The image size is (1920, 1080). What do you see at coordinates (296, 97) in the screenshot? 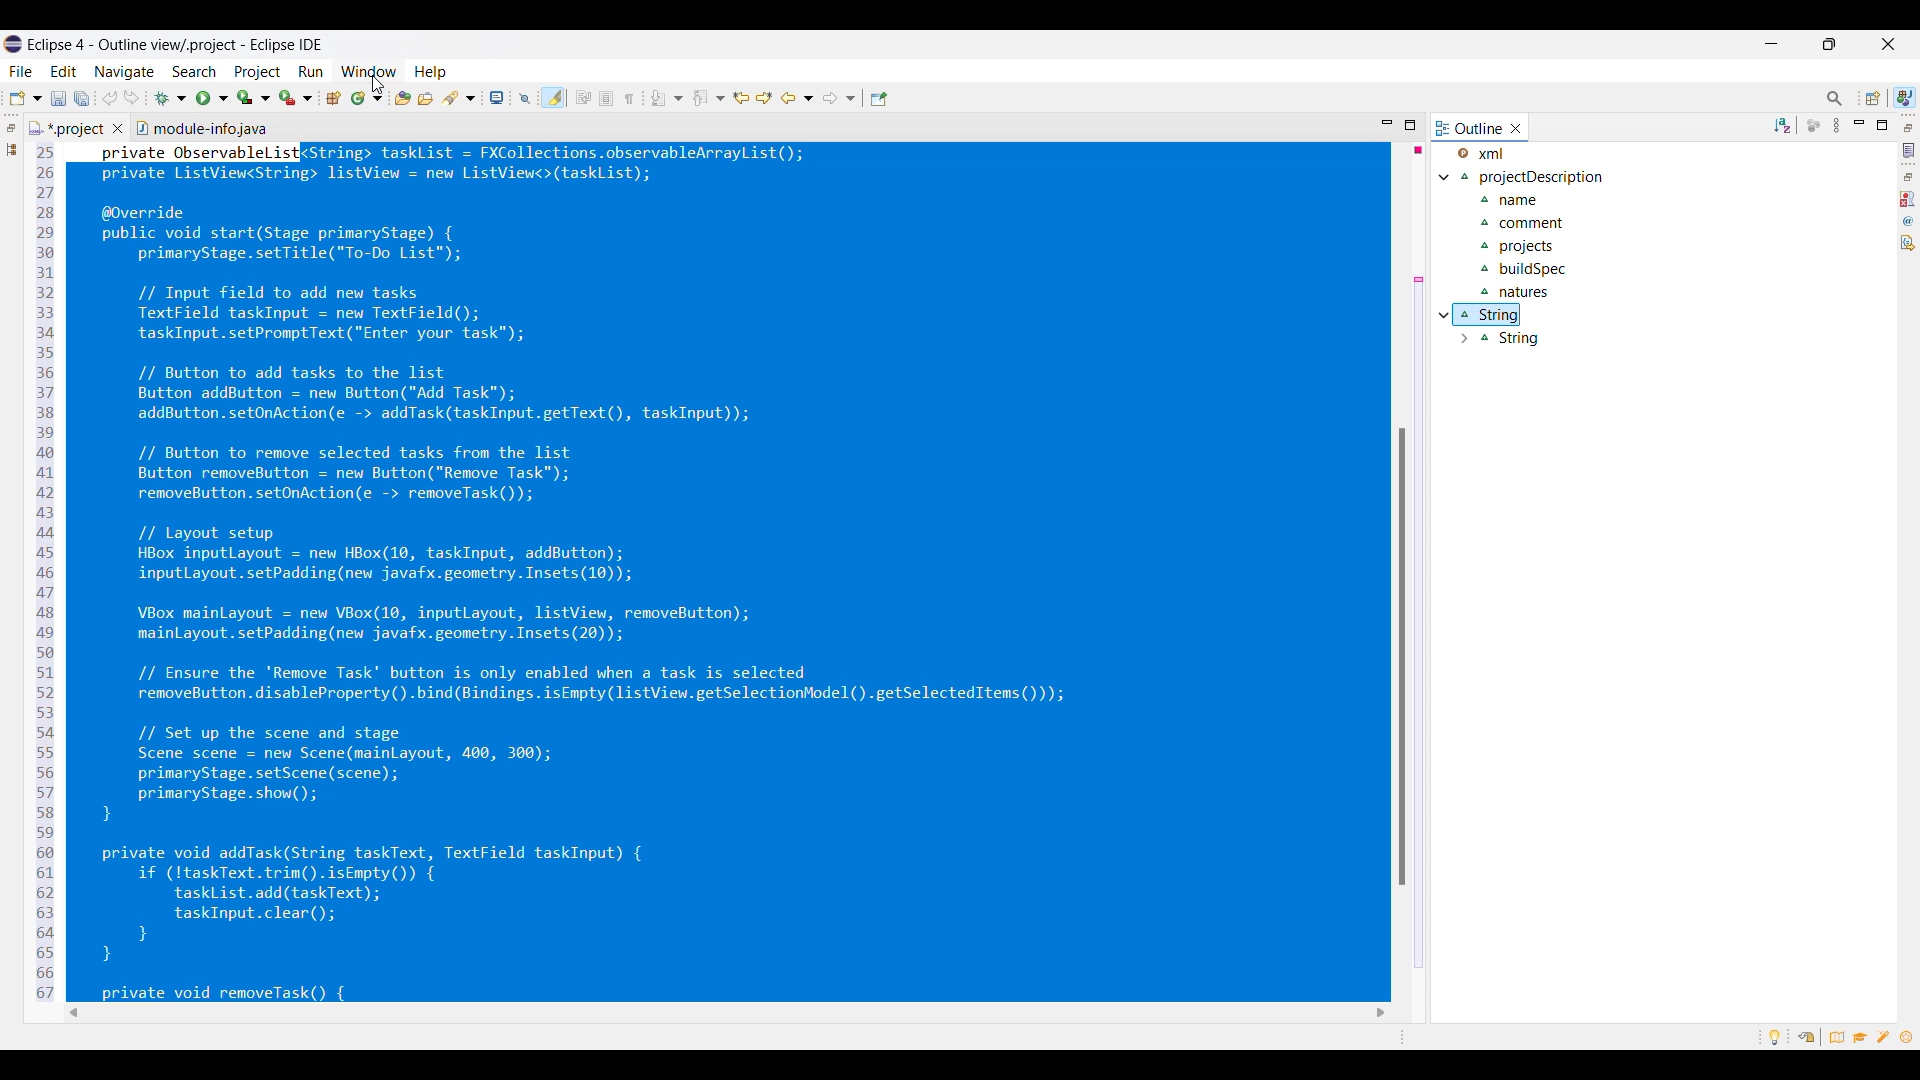
I see `Run last tool options` at bounding box center [296, 97].